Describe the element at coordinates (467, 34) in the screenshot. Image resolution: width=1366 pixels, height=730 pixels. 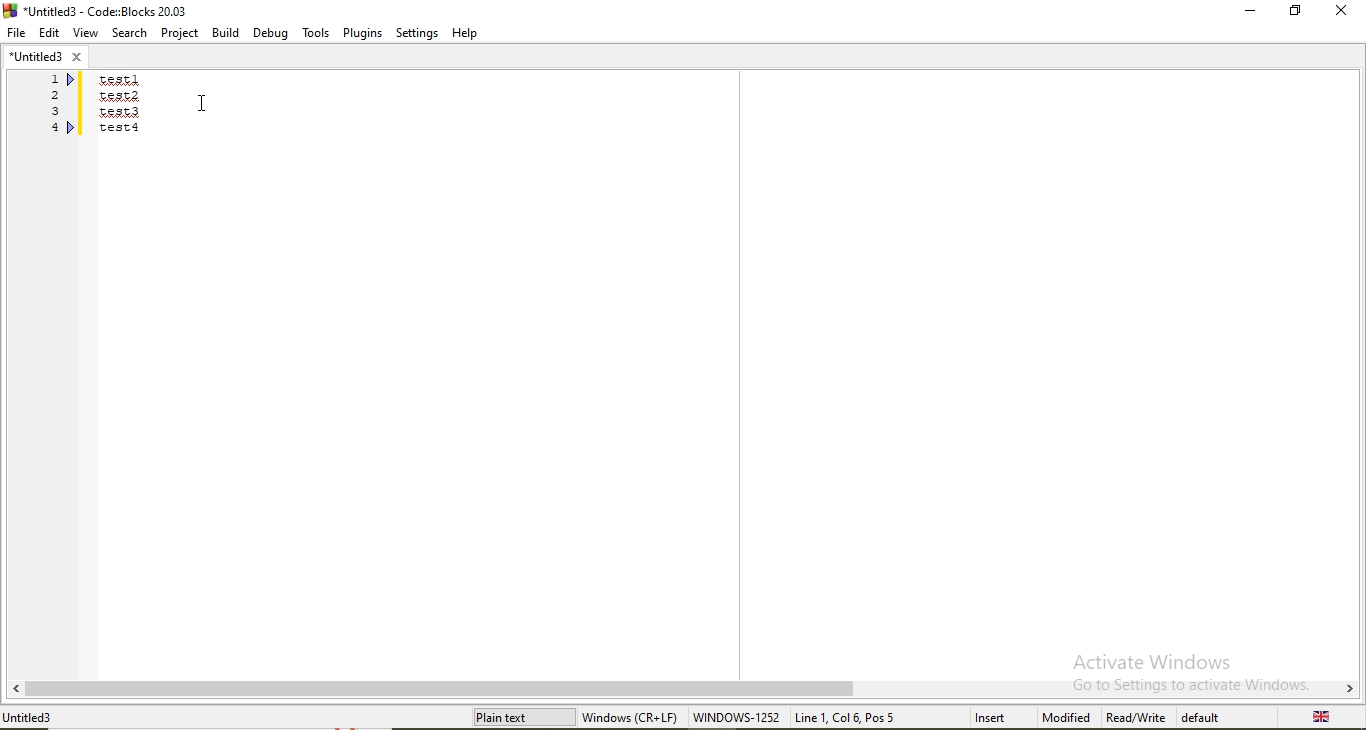
I see `Help` at that location.